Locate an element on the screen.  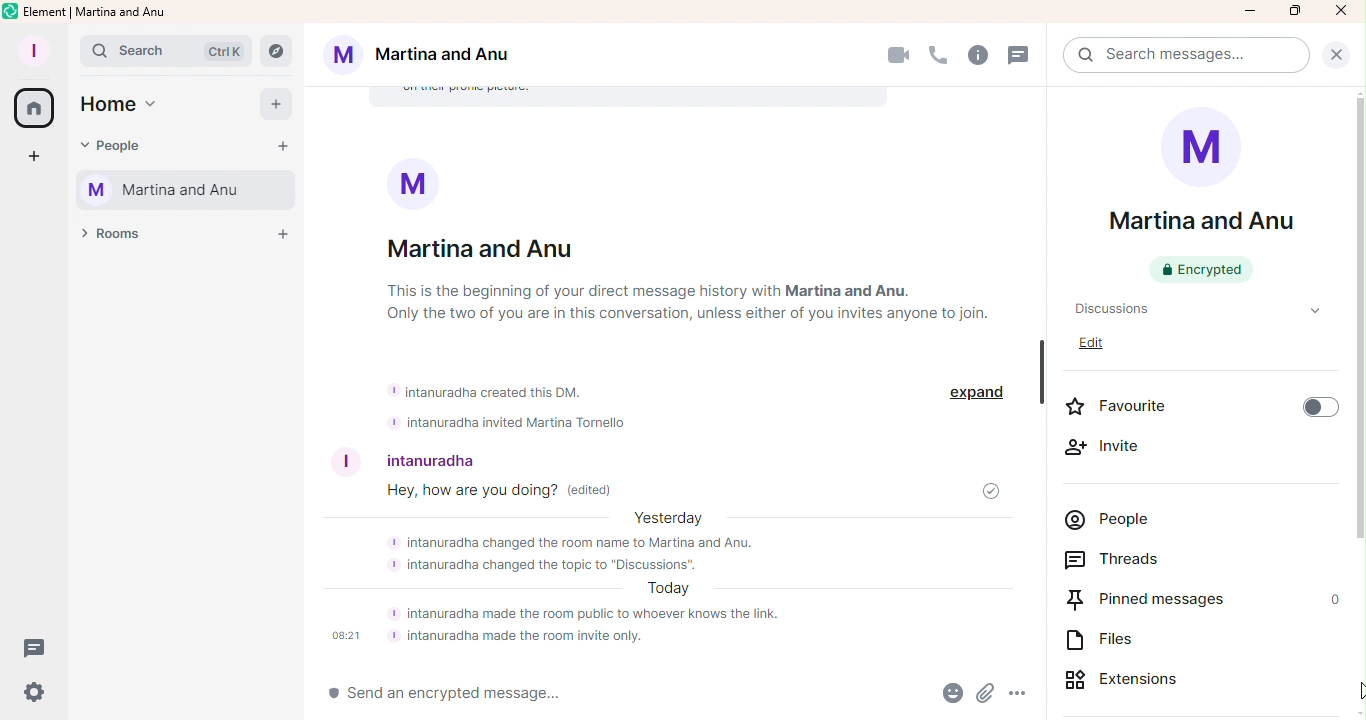
People is located at coordinates (1105, 515).